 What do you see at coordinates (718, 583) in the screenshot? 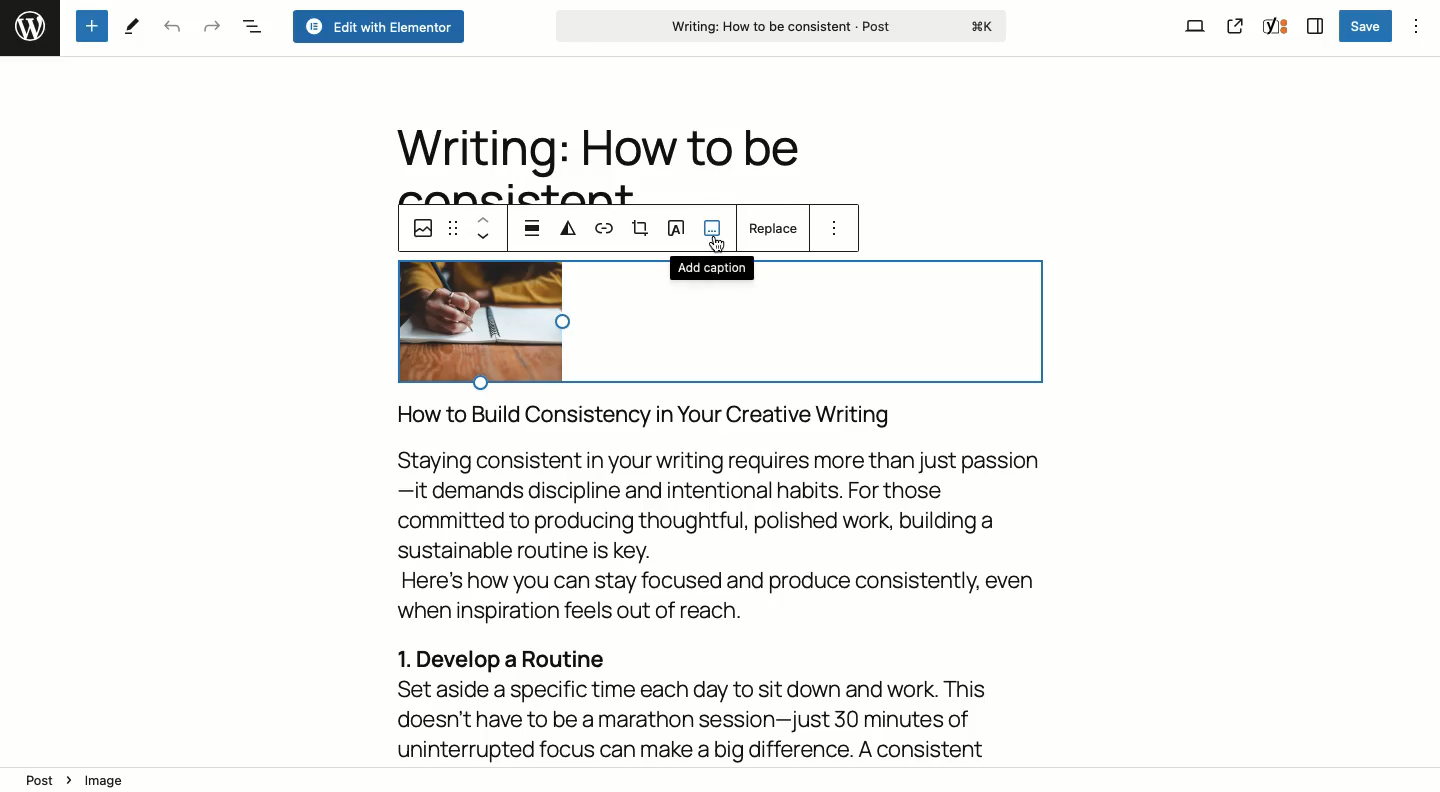
I see `How to Build Consistency in Your Creative Writing

Staying consistent in your writing requires more than just passion
—it demands discipline and intentional habits. For those
committed to producing thoughtful, polished work, building a
sustainable routine is key.

Here's how you can stay focused and produce consistently, even
when inspiration feels out of reach.

1. Develop a Routine

Set aside a specific time each day to sit down and work. This
doesn't have to be a marathon session—just 30 minutes of
uninterrupted focus can make a big difference. A consistent` at bounding box center [718, 583].